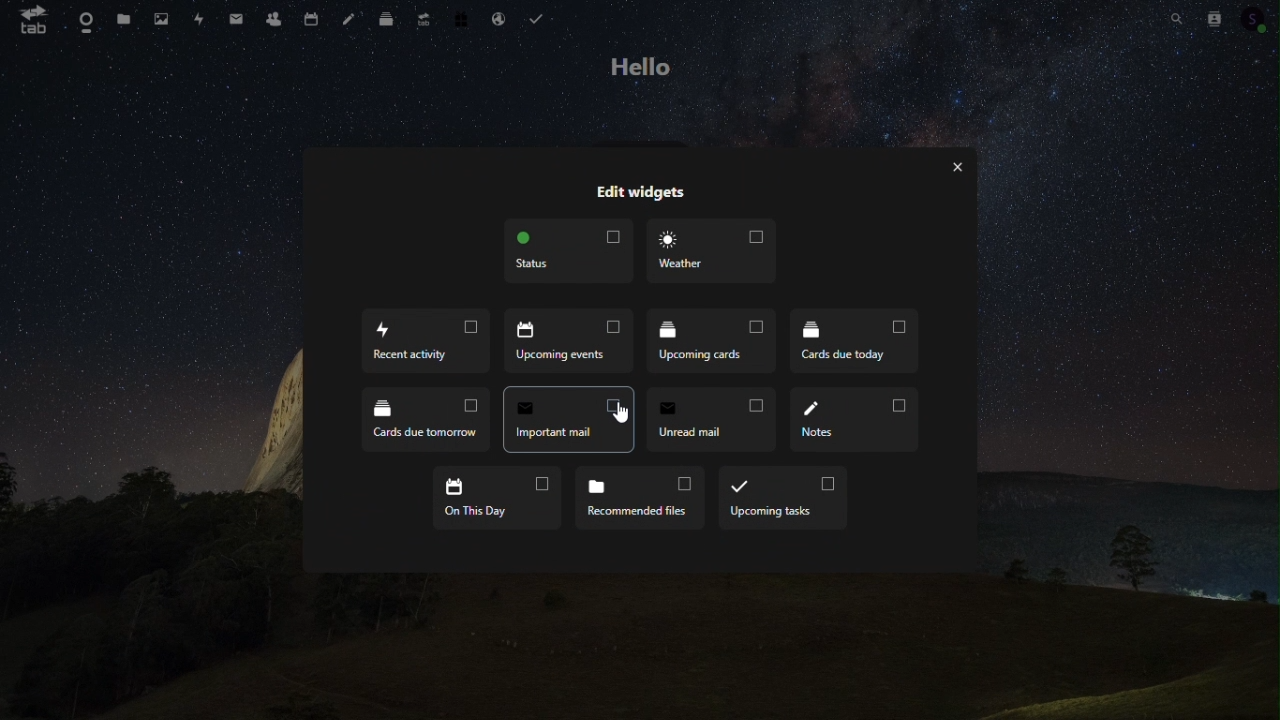 The image size is (1280, 720). What do you see at coordinates (782, 497) in the screenshot?
I see `Upcoming tasks` at bounding box center [782, 497].